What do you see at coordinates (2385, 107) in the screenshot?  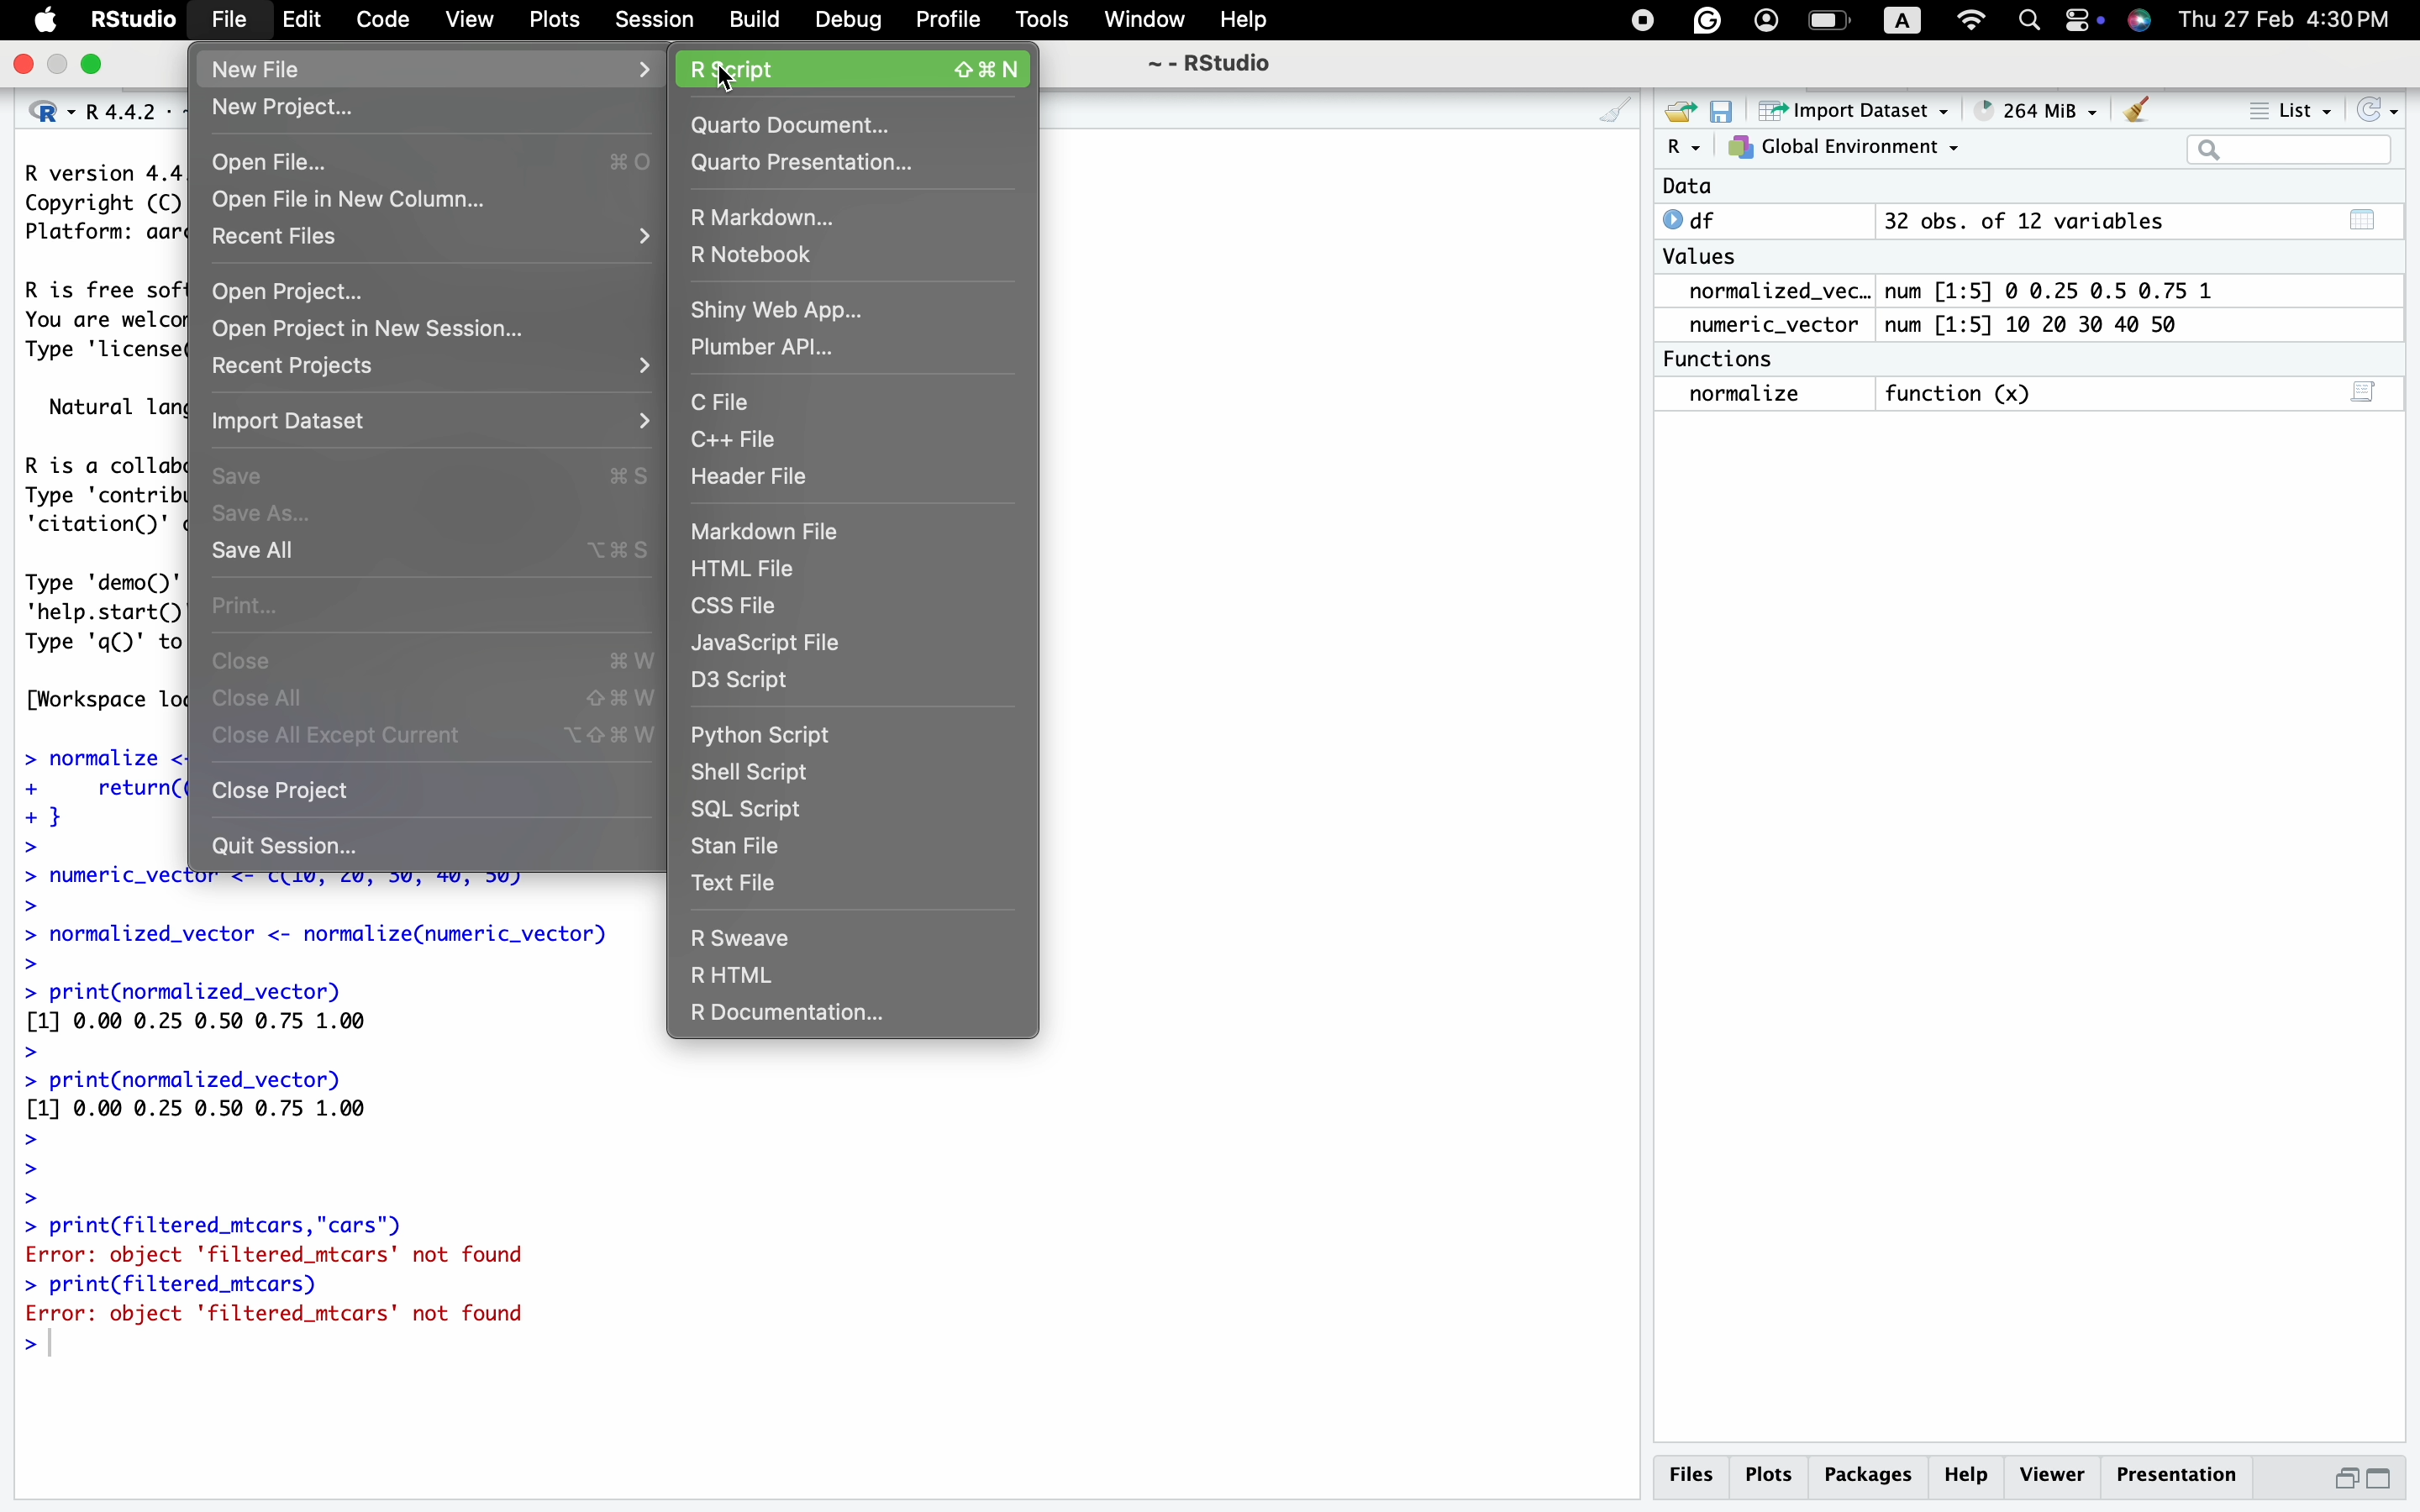 I see `refresh the list of objects` at bounding box center [2385, 107].